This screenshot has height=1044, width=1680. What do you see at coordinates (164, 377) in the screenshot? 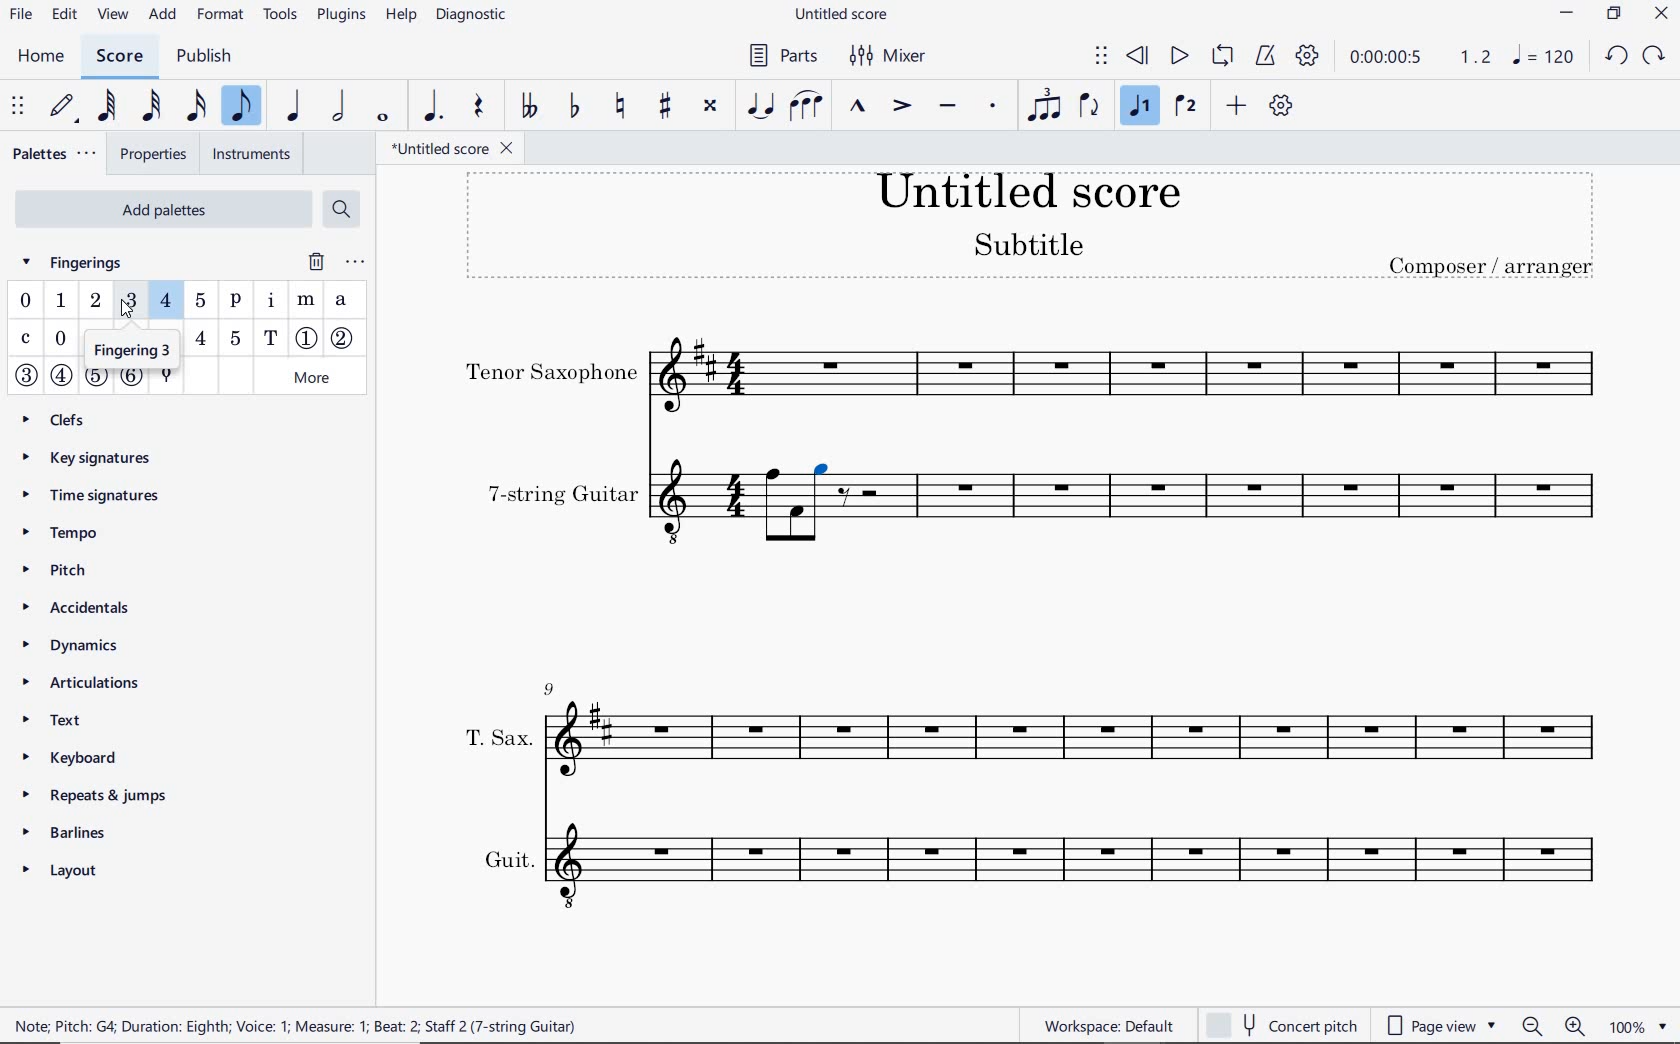
I see `thumb position` at bounding box center [164, 377].